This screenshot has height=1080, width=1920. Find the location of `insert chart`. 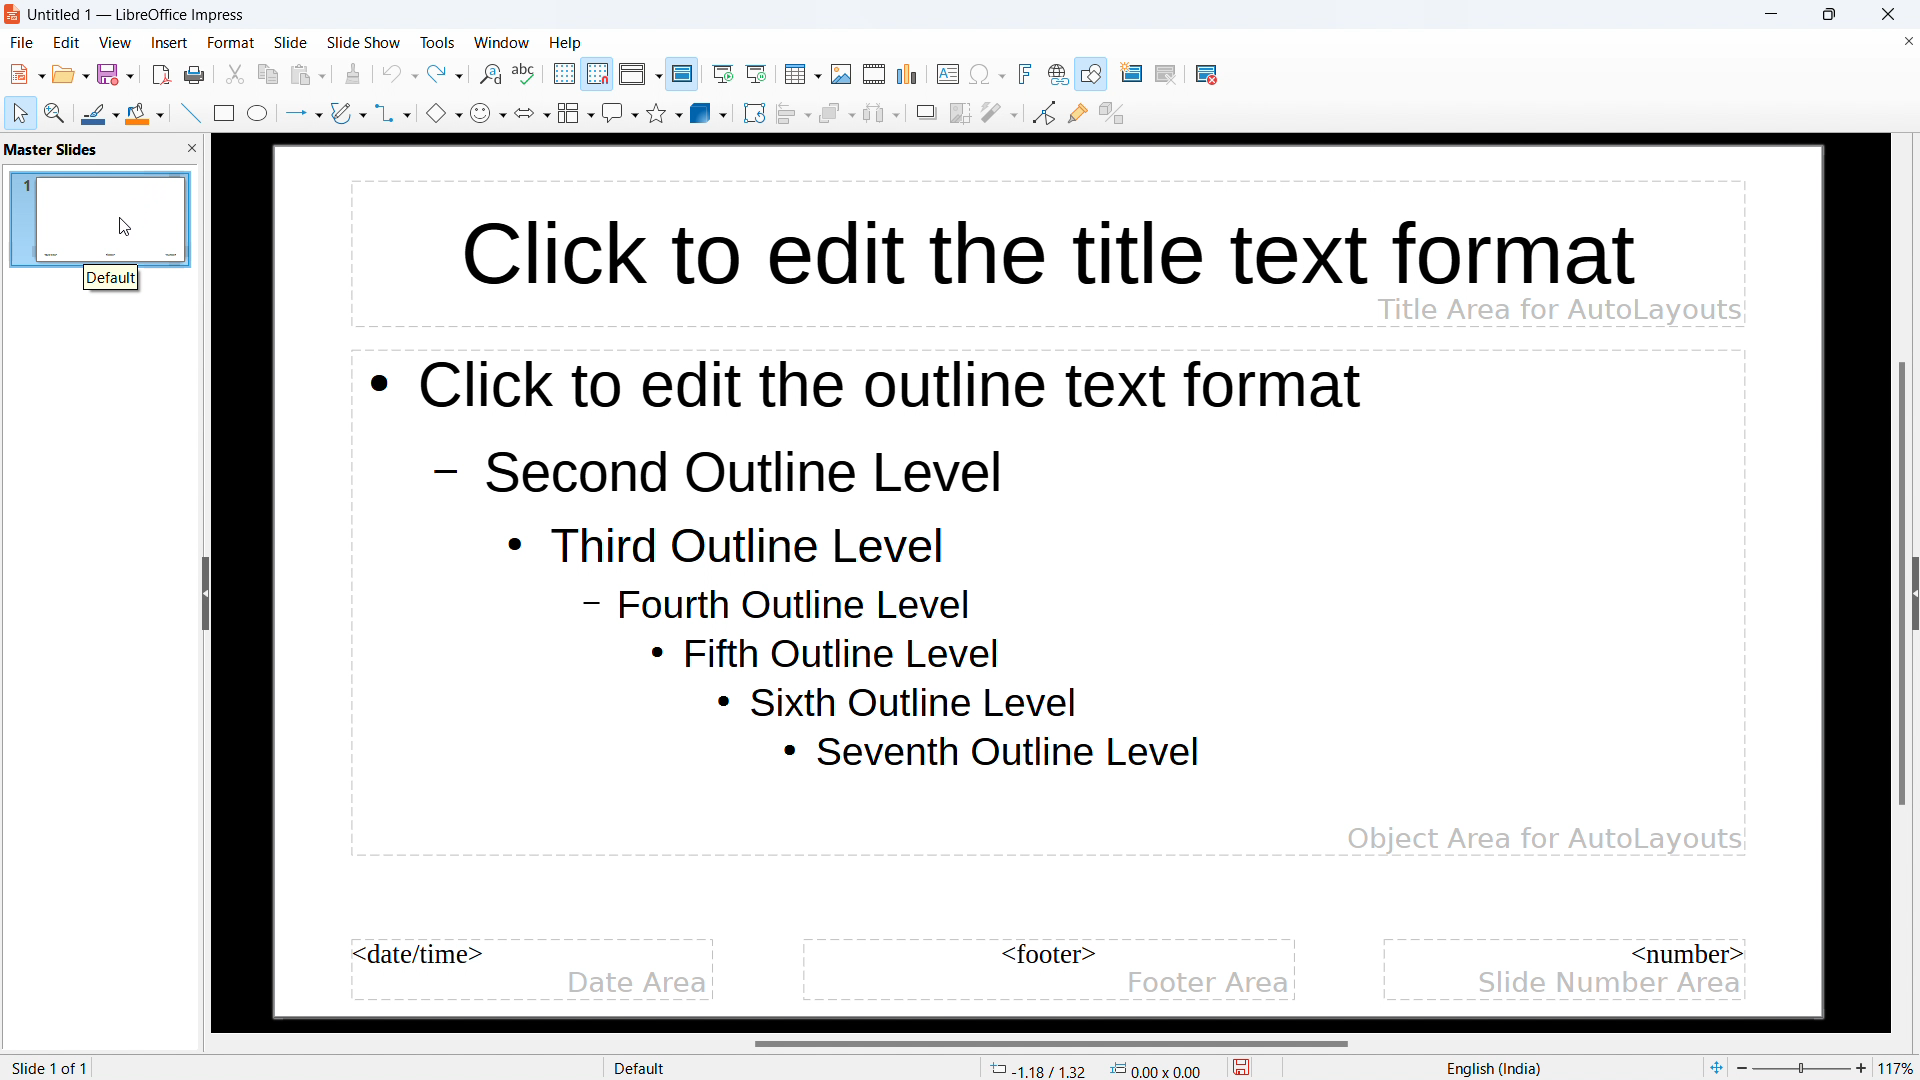

insert chart is located at coordinates (908, 74).